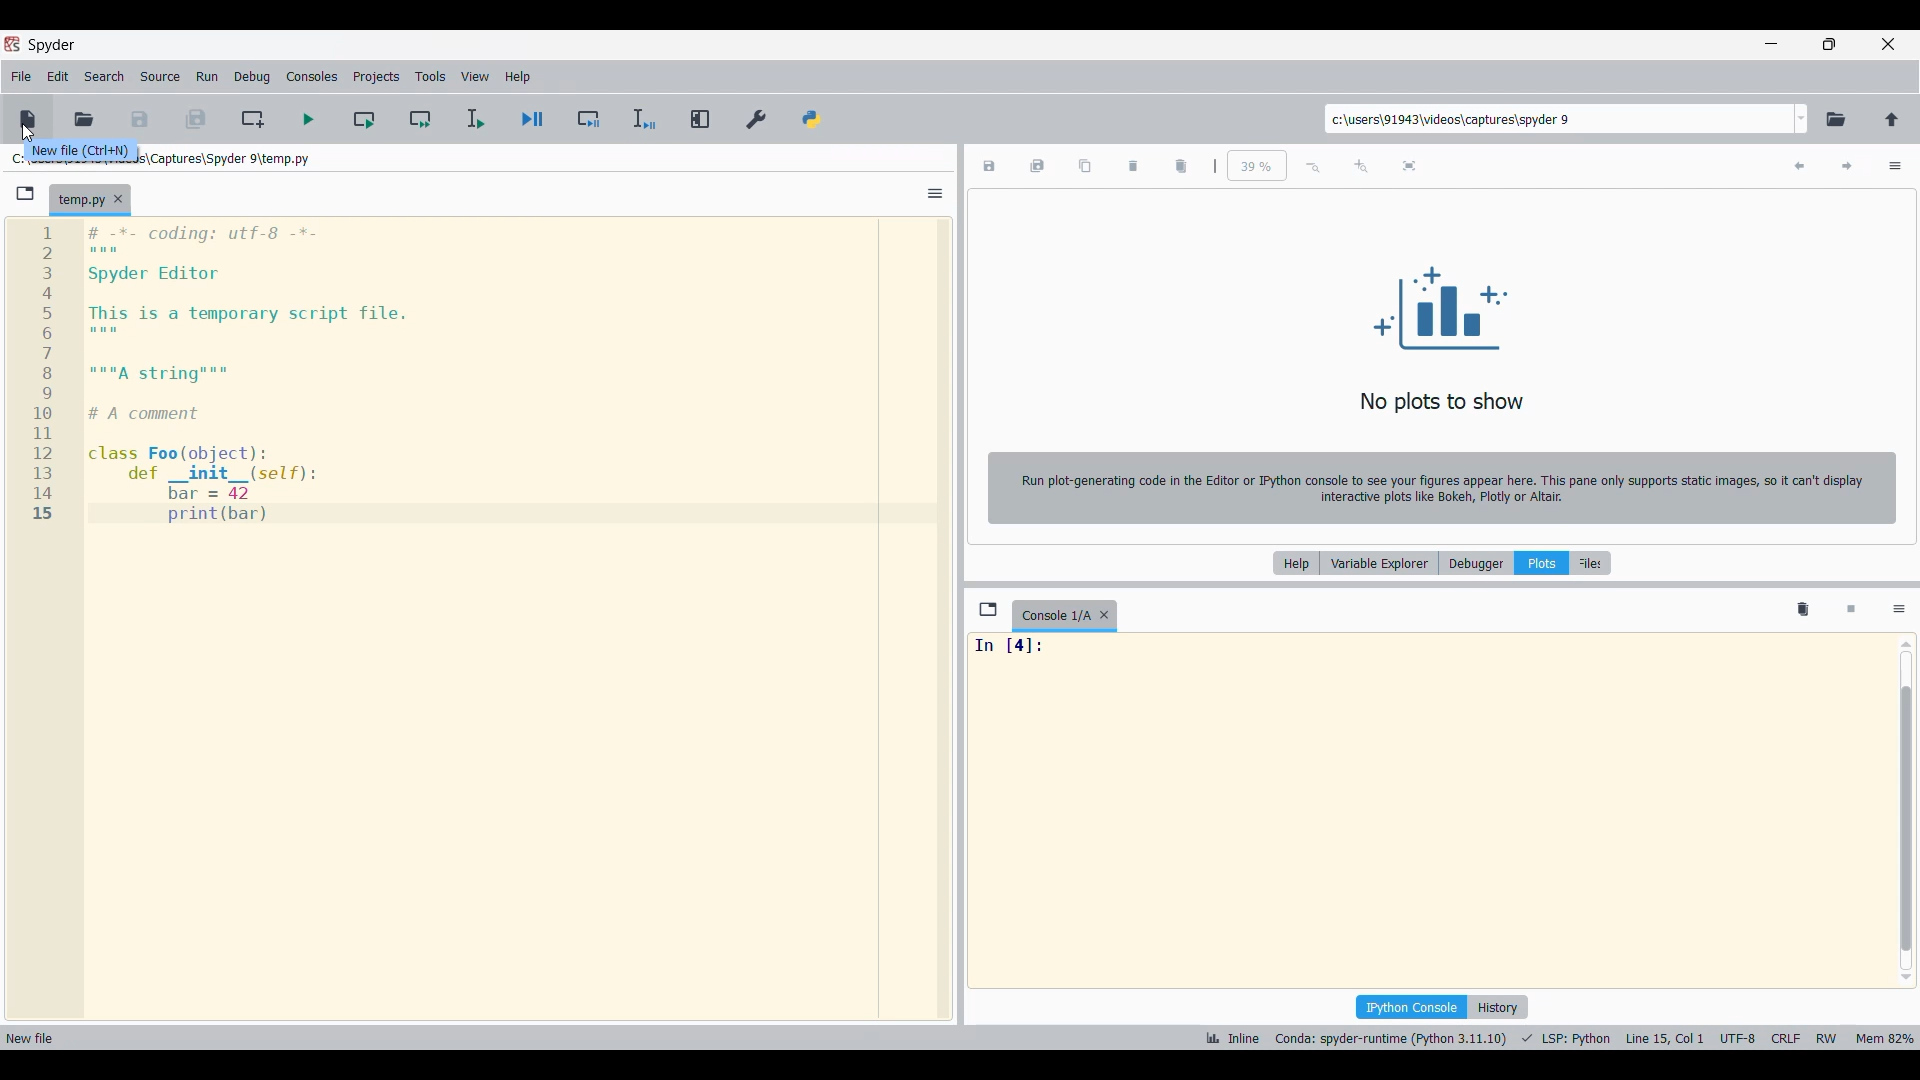 Image resolution: width=1920 pixels, height=1080 pixels. Describe the element at coordinates (1314, 166) in the screenshot. I see `Zoom out` at that location.